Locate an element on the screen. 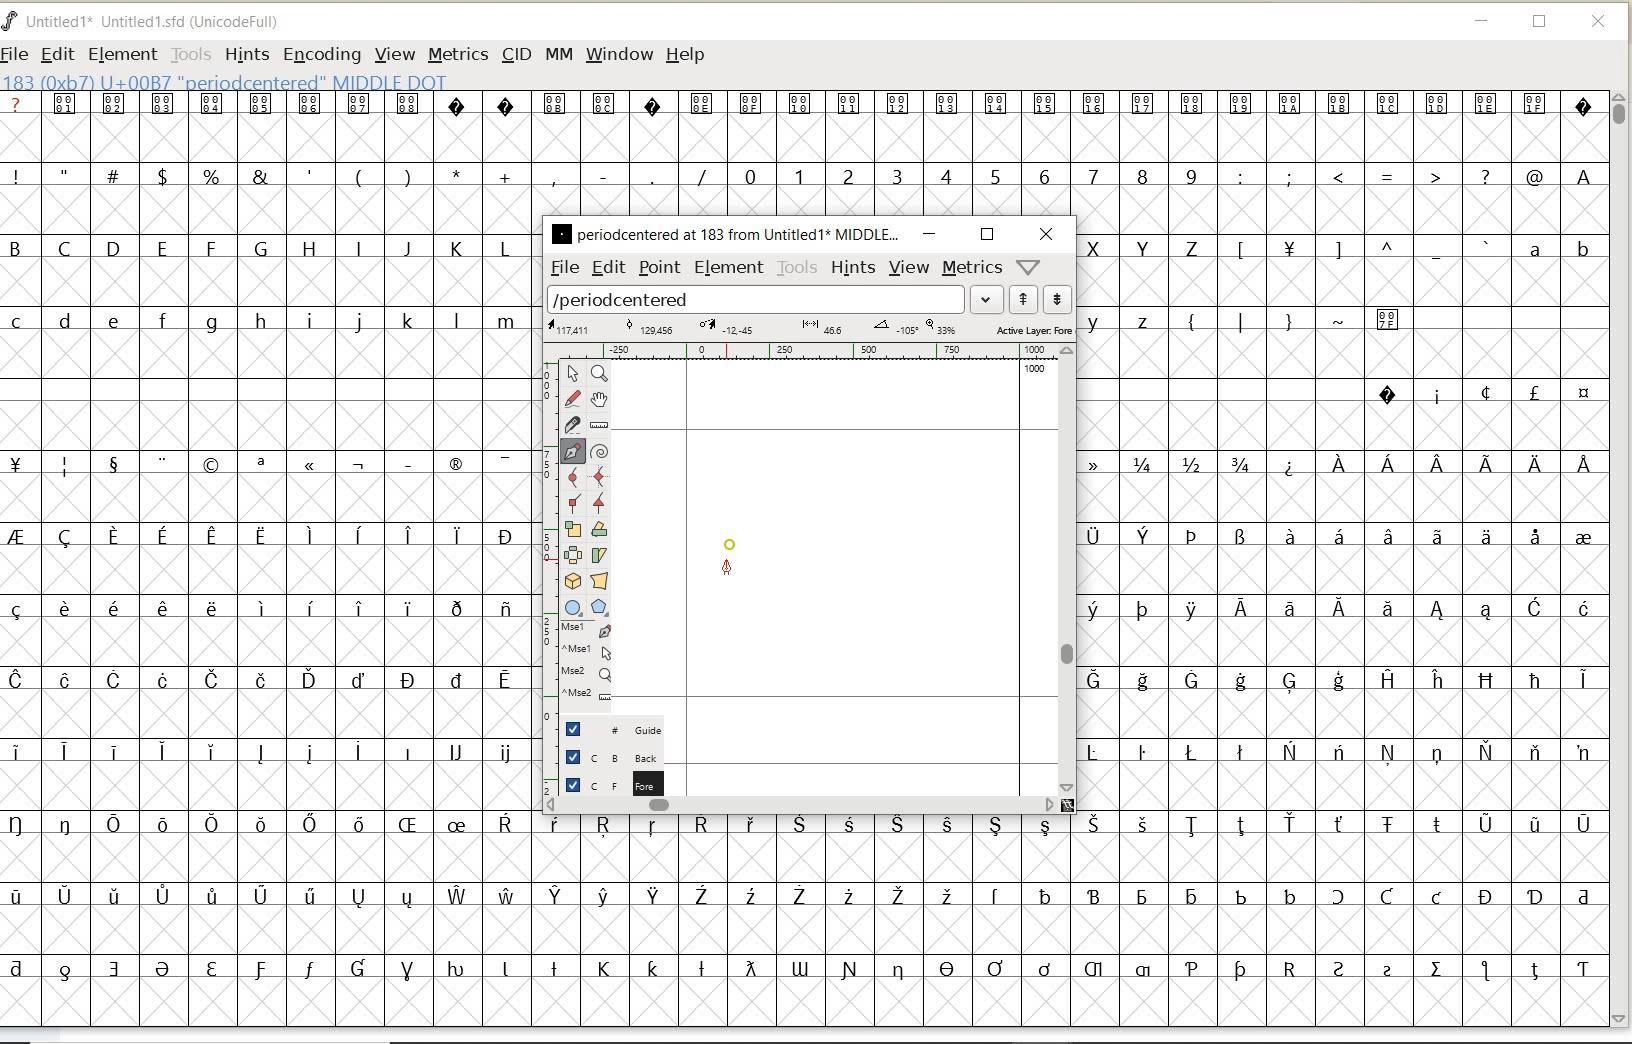 This screenshot has width=1632, height=1044. lowercase letters is located at coordinates (266, 322).